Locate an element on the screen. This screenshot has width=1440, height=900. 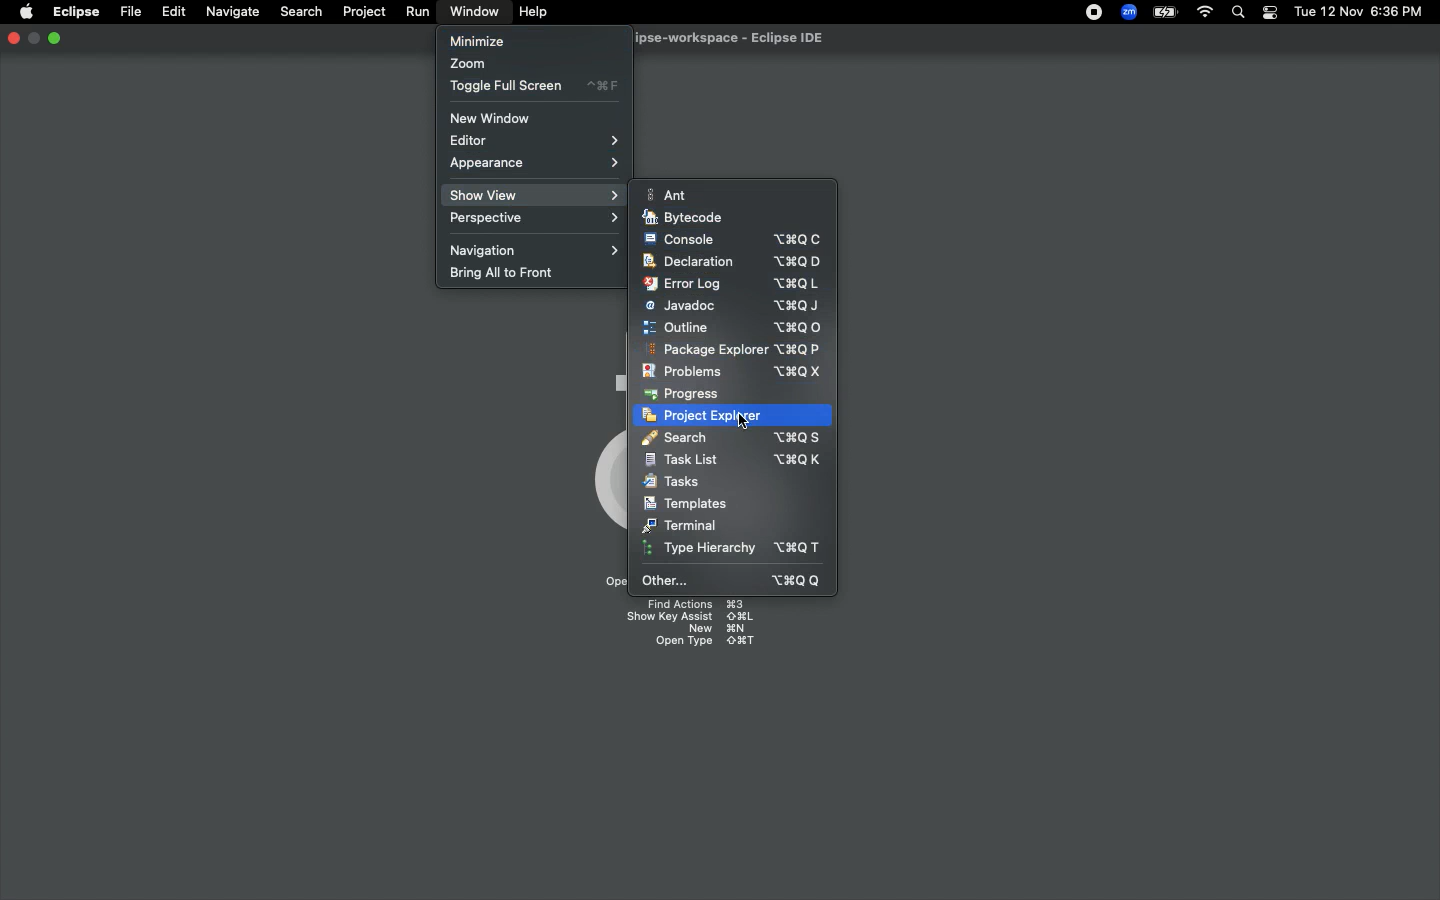
Minimize is located at coordinates (477, 40).